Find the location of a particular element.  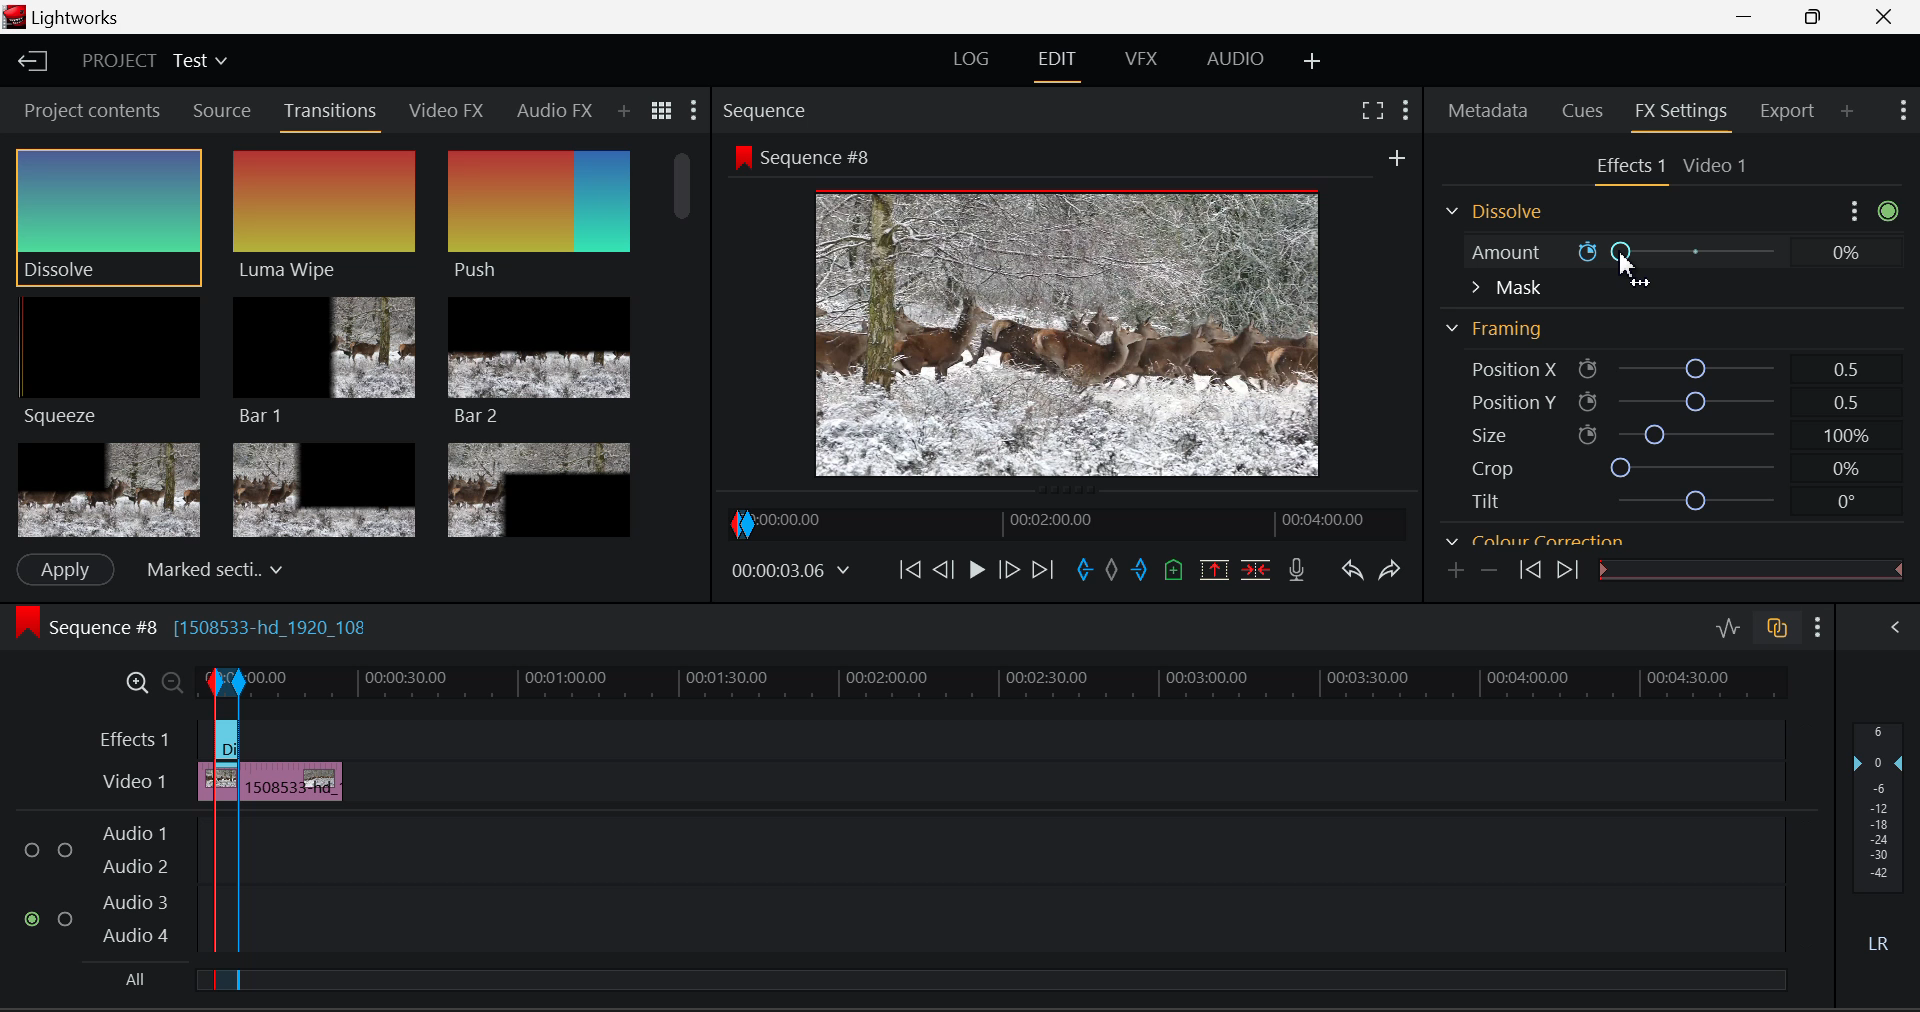

Clip Inserted in Timeline is located at coordinates (293, 778).